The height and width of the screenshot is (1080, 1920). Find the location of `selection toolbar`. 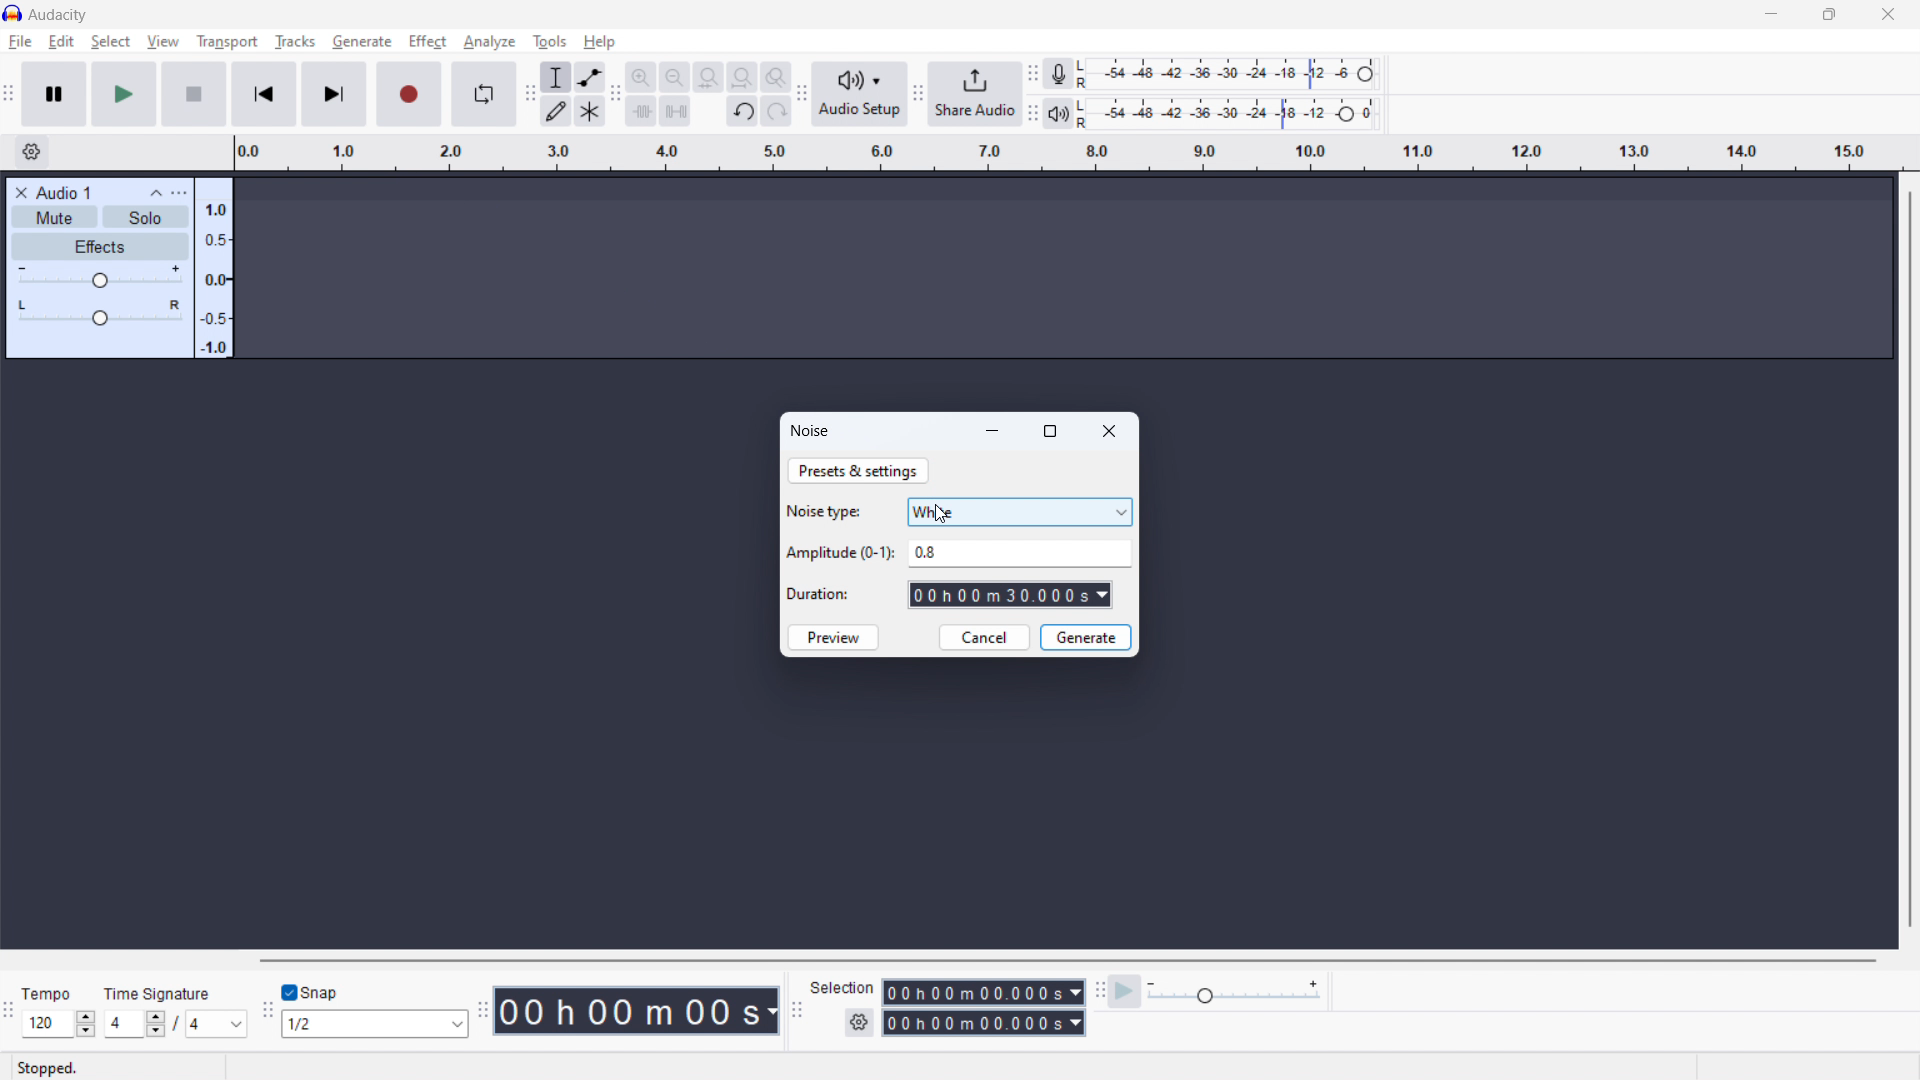

selection toolbar is located at coordinates (796, 1011).